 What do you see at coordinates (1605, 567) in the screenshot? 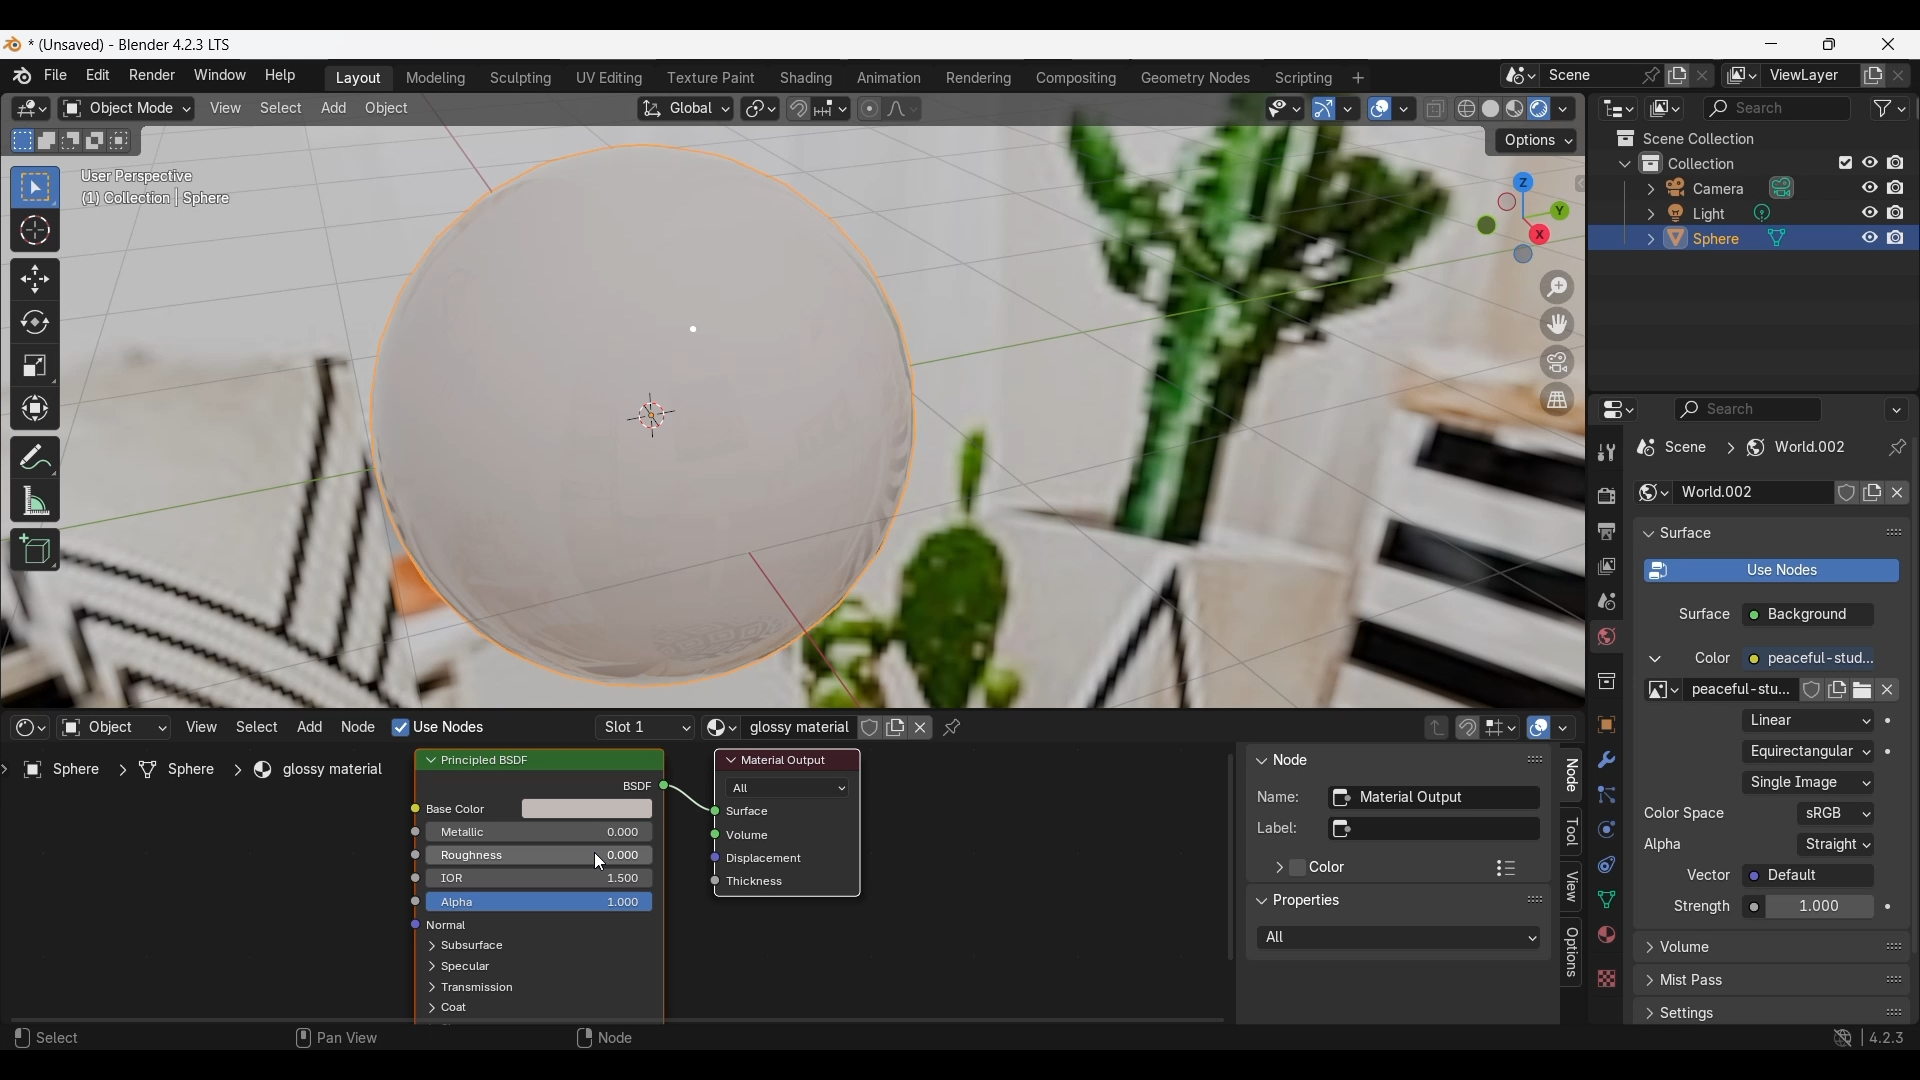
I see `View layer properties` at bounding box center [1605, 567].